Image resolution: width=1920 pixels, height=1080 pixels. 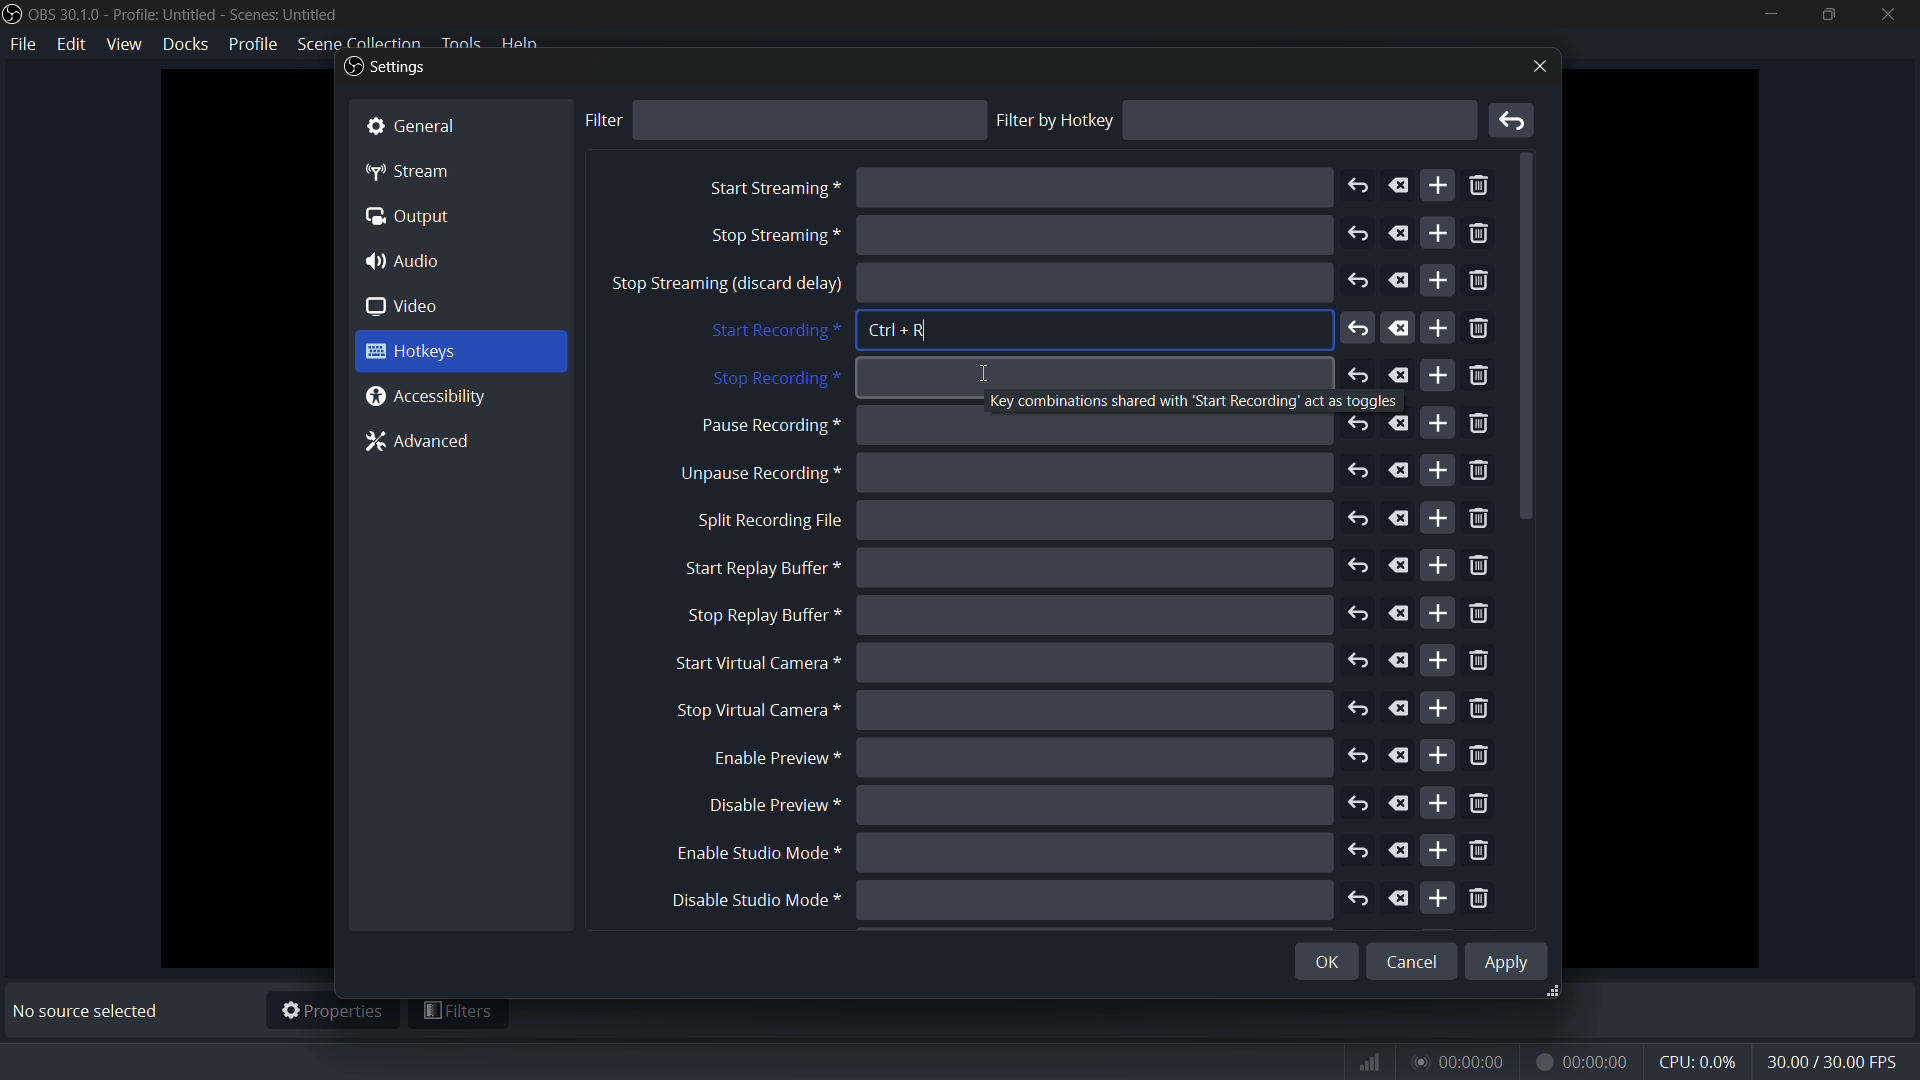 What do you see at coordinates (1439, 897) in the screenshot?
I see `add more` at bounding box center [1439, 897].